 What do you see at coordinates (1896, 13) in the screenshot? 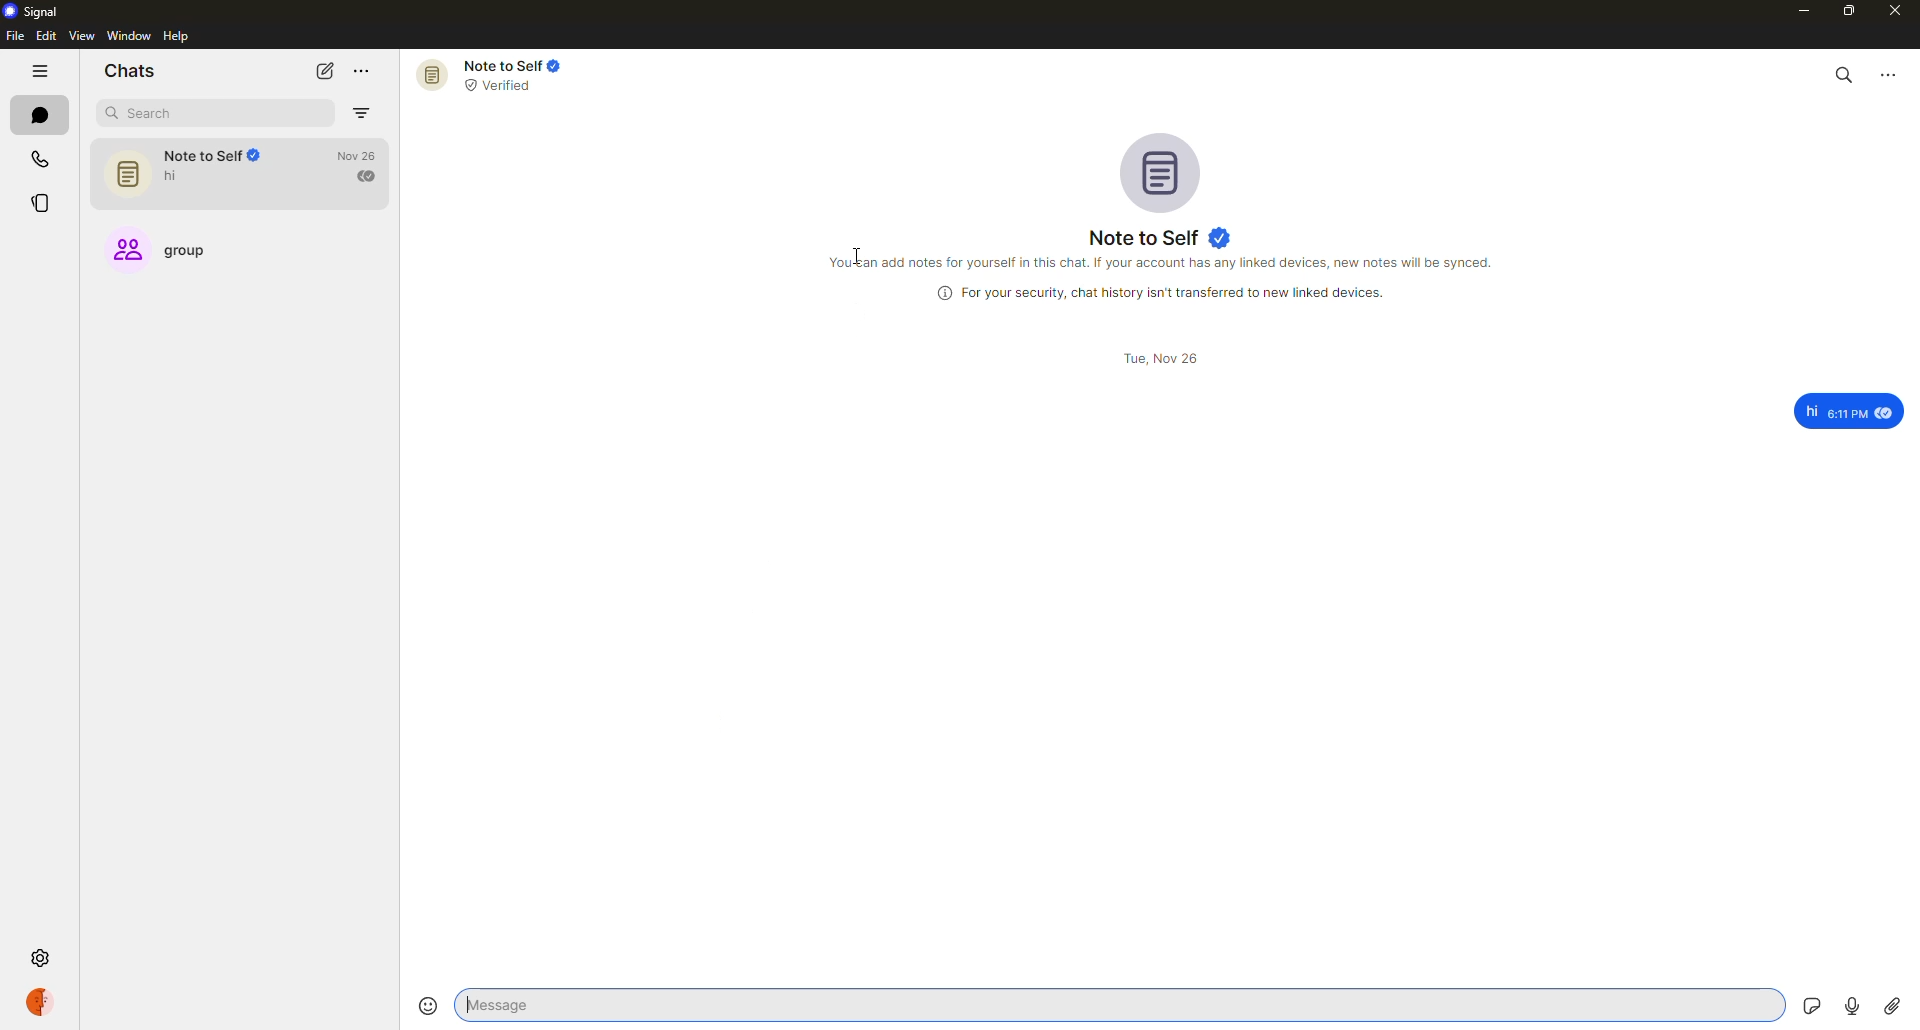
I see `close` at bounding box center [1896, 13].